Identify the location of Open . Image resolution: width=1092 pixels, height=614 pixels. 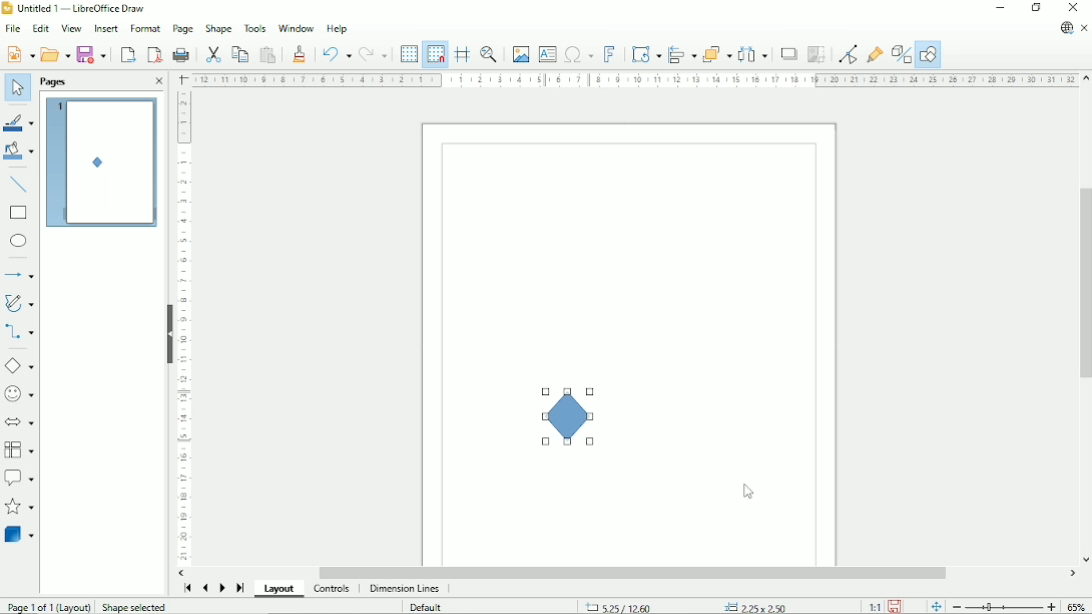
(55, 54).